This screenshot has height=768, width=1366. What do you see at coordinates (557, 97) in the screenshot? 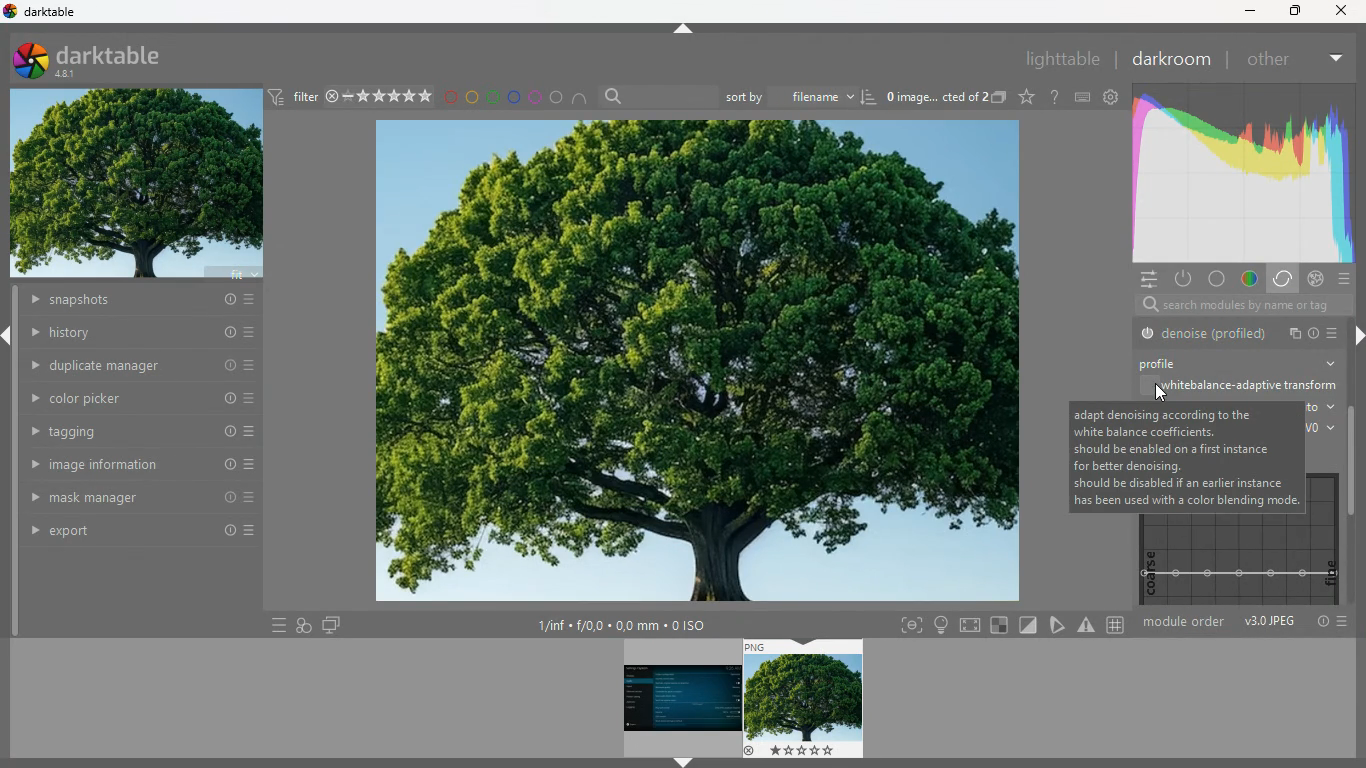
I see `circle` at bounding box center [557, 97].